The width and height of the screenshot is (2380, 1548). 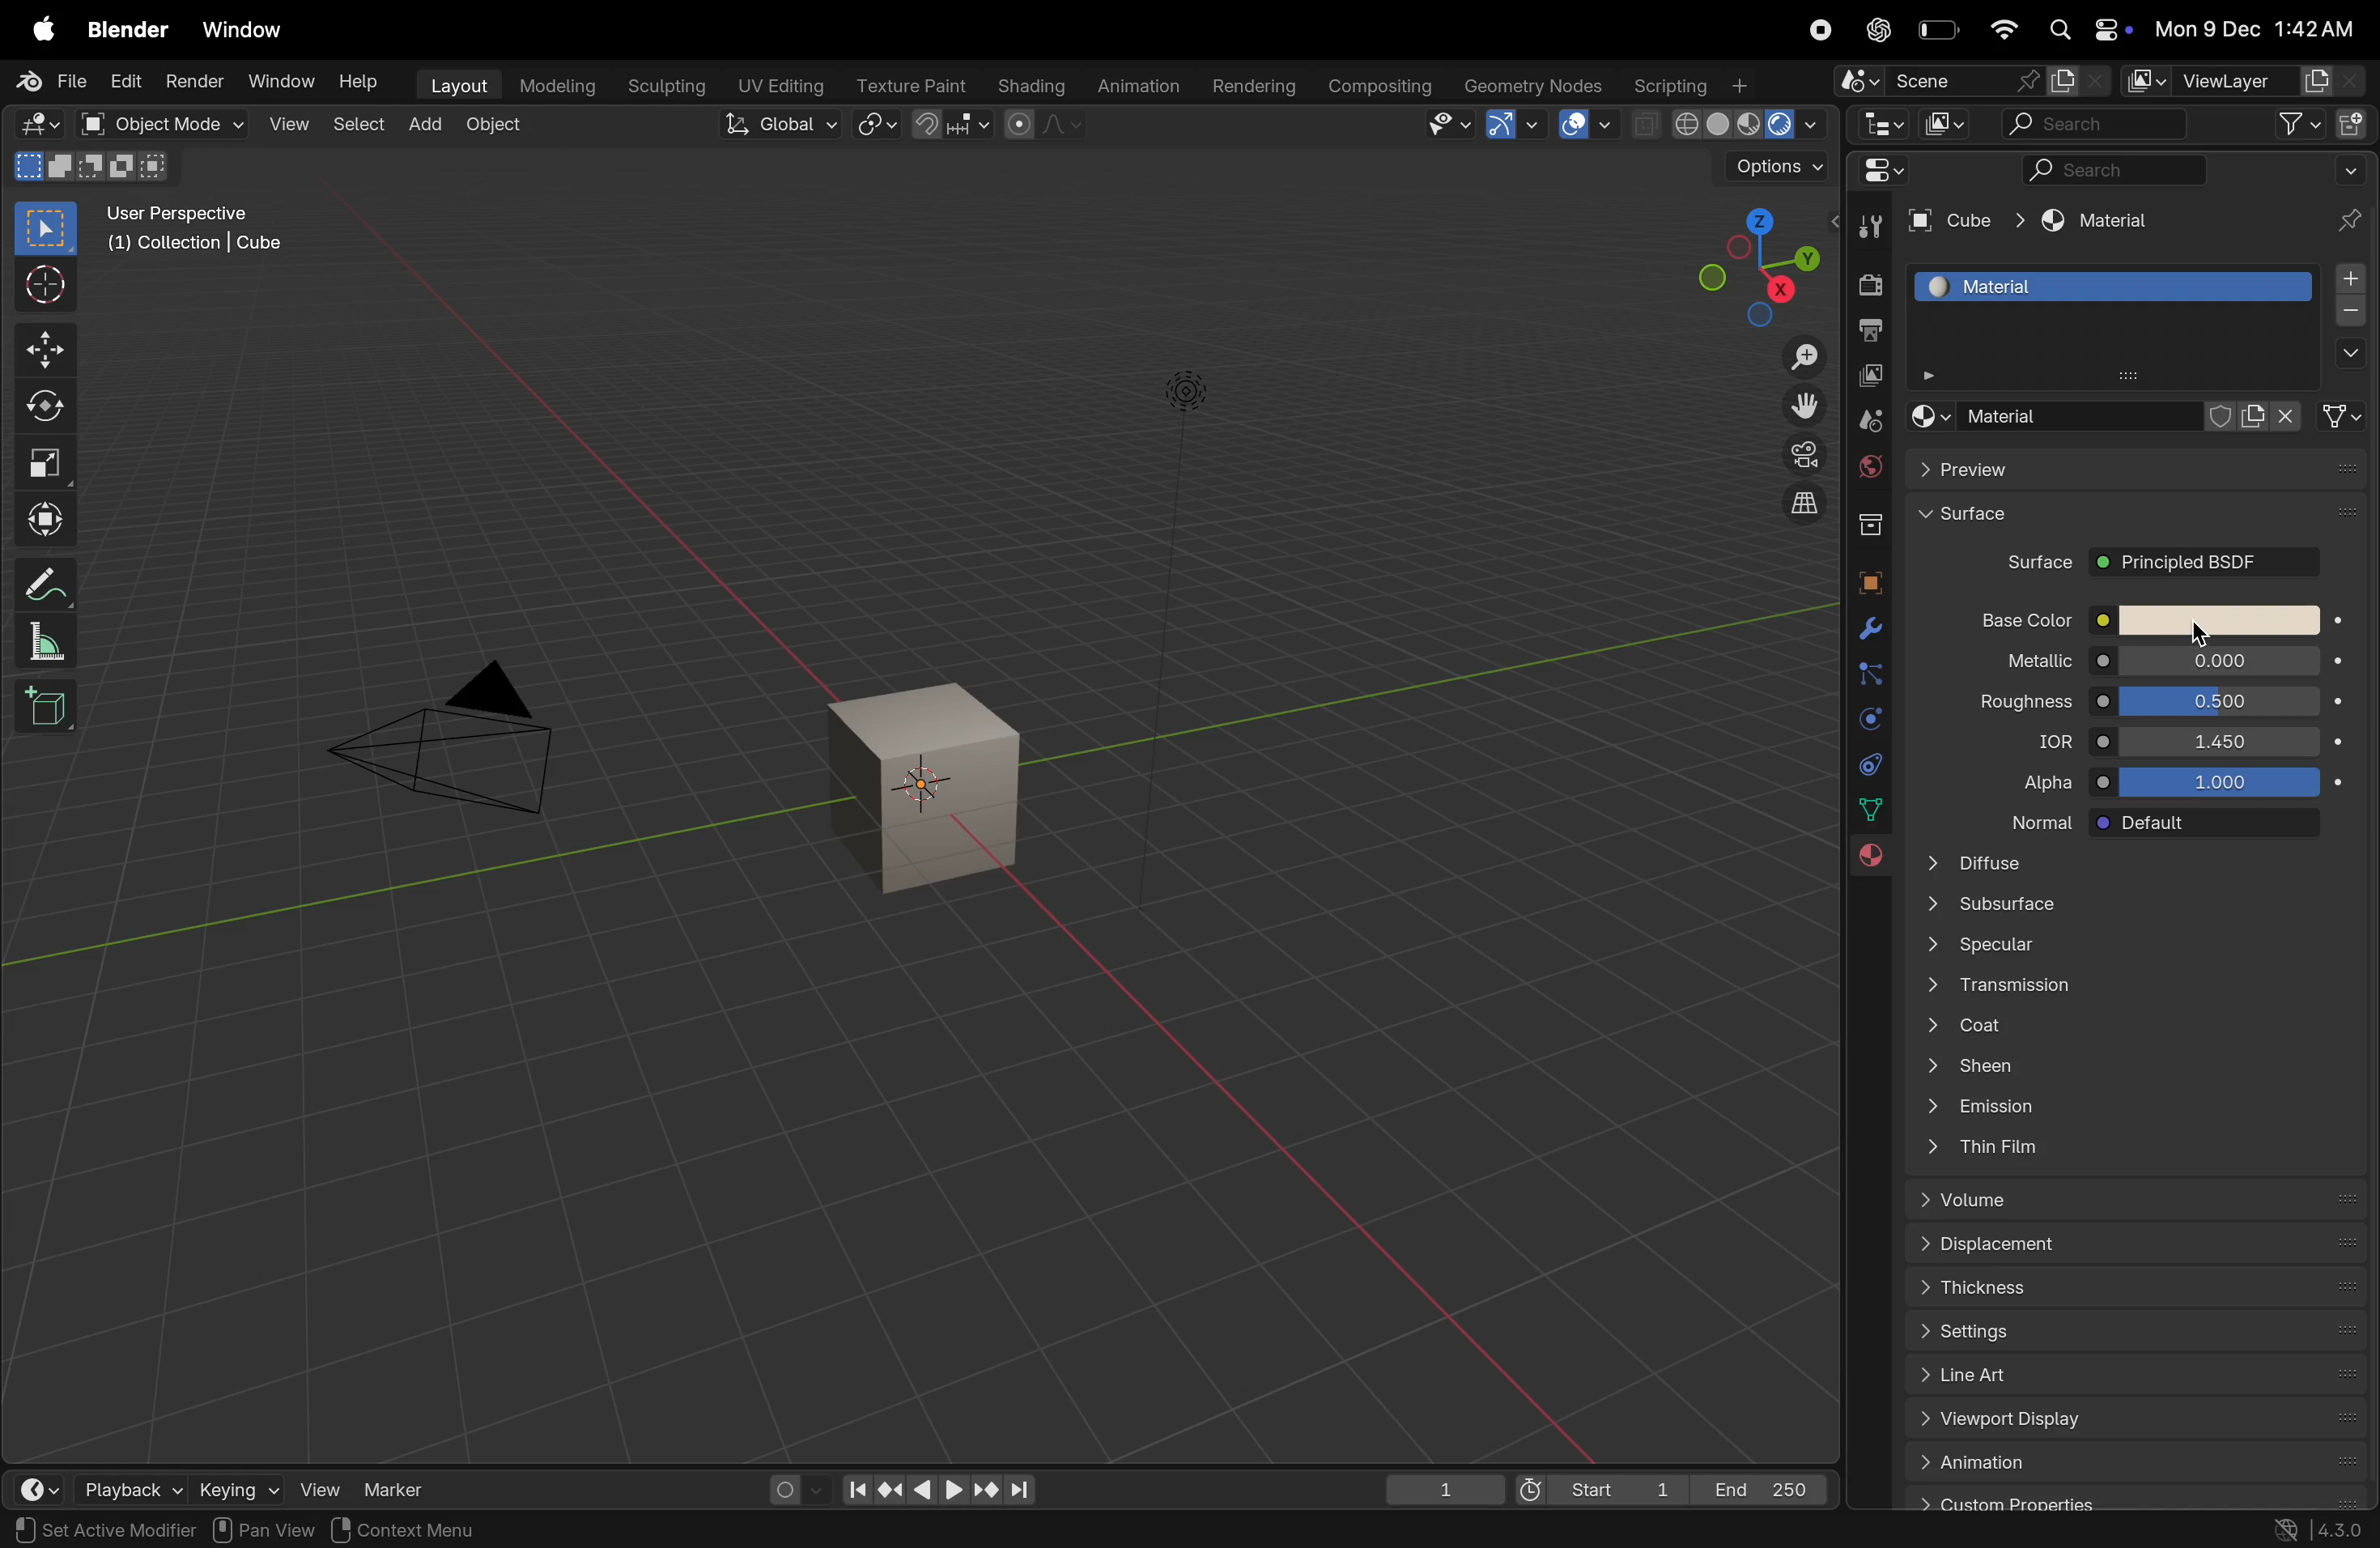 What do you see at coordinates (2092, 222) in the screenshot?
I see `material` at bounding box center [2092, 222].